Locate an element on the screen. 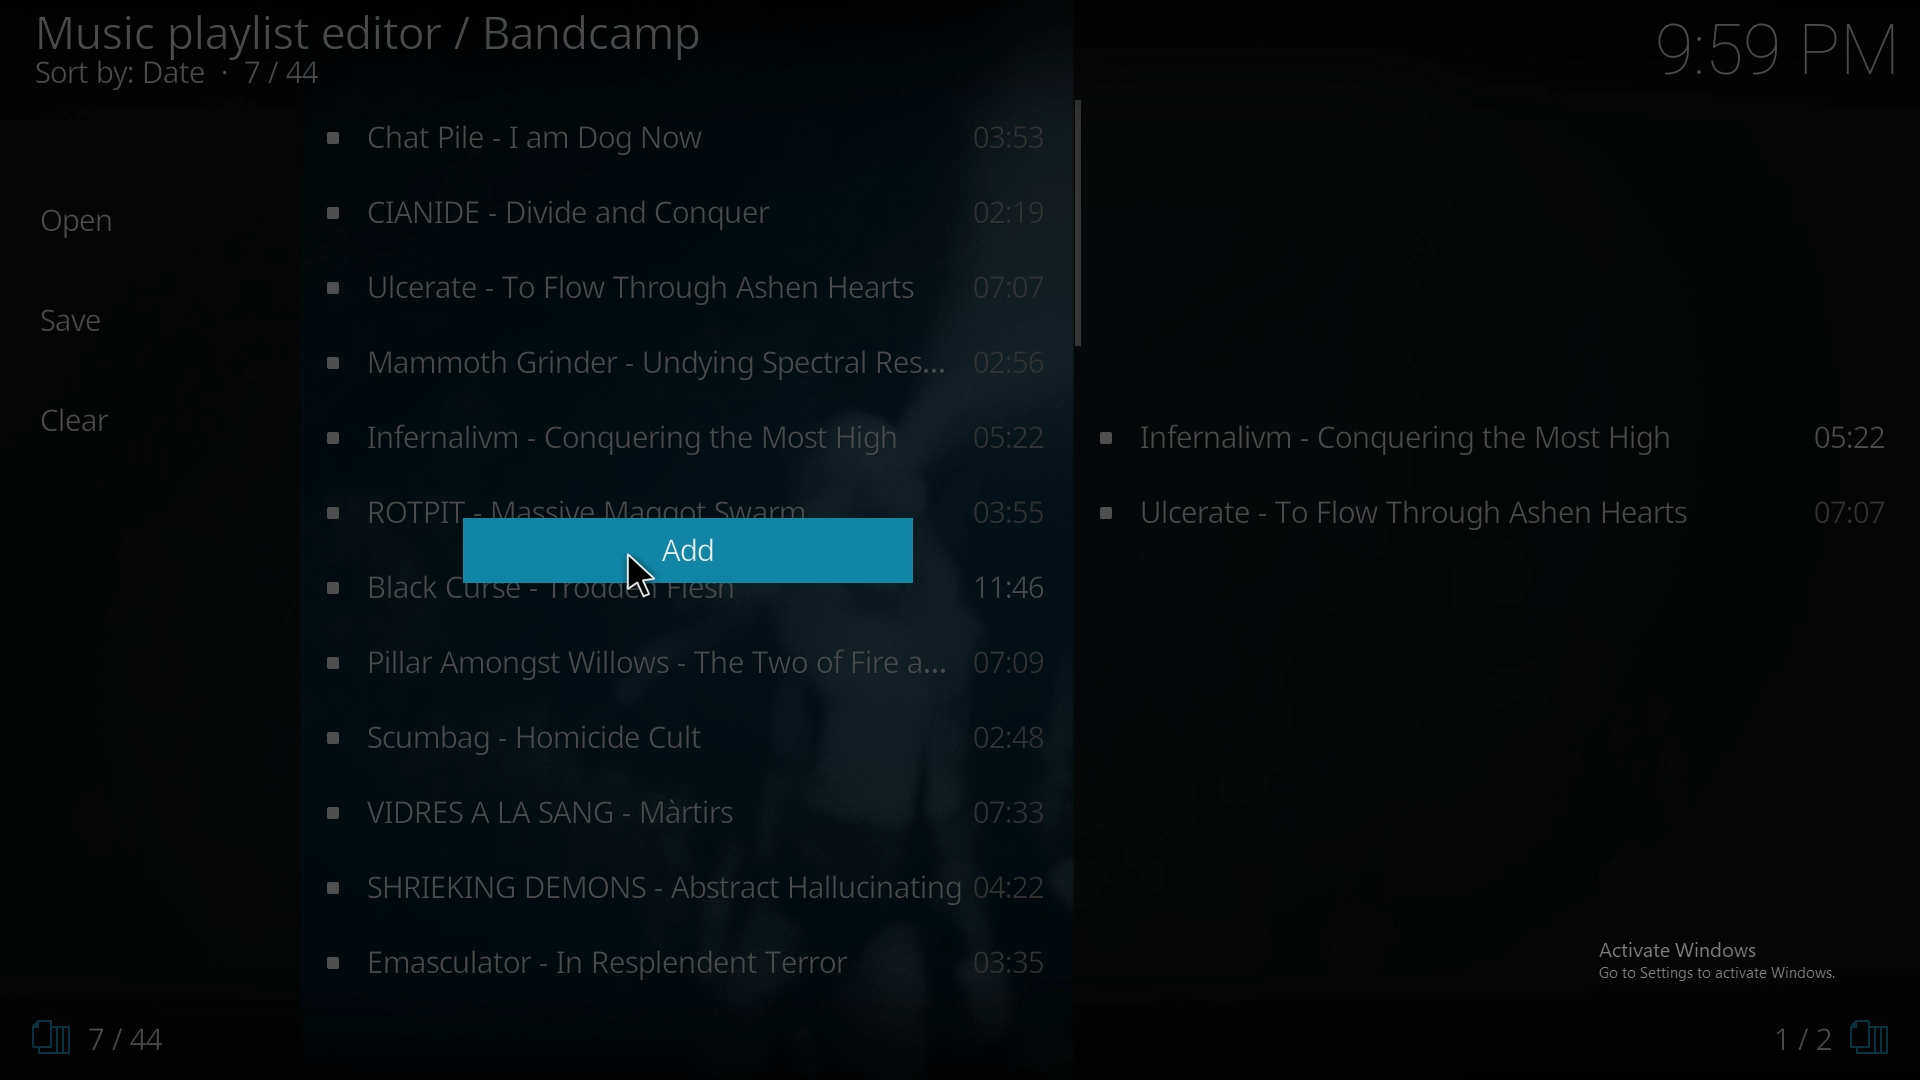 This screenshot has height=1080, width=1920. Save is located at coordinates (75, 321).